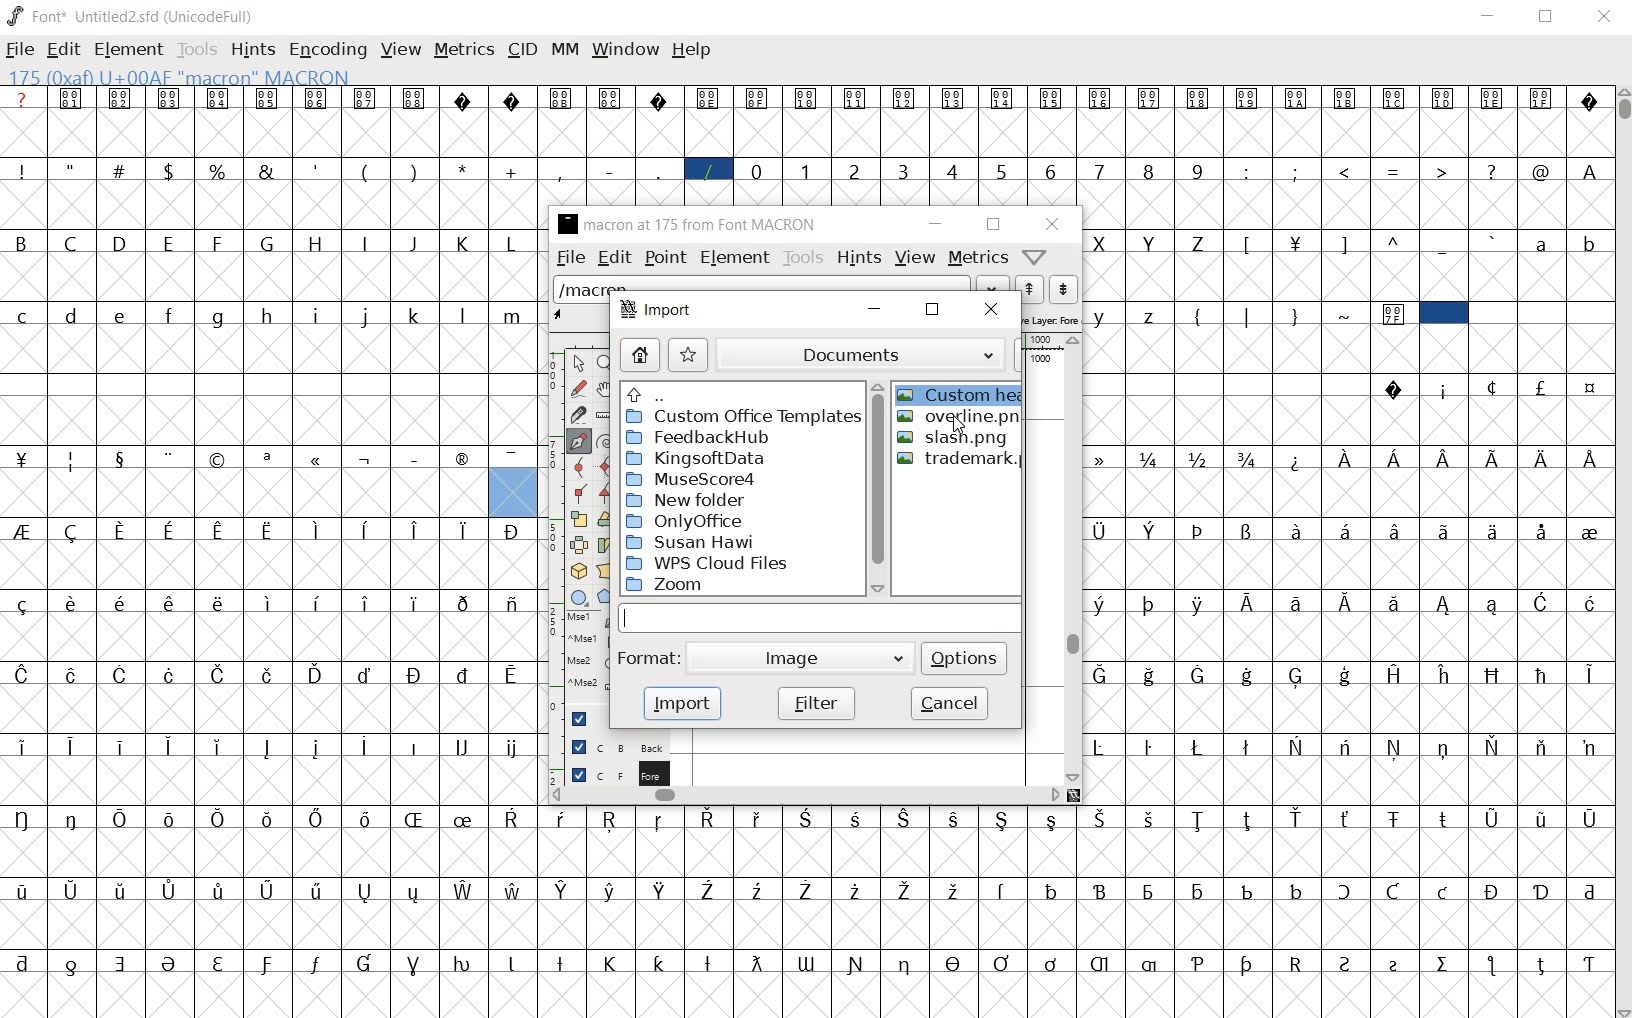  Describe the element at coordinates (1005, 170) in the screenshot. I see `5` at that location.